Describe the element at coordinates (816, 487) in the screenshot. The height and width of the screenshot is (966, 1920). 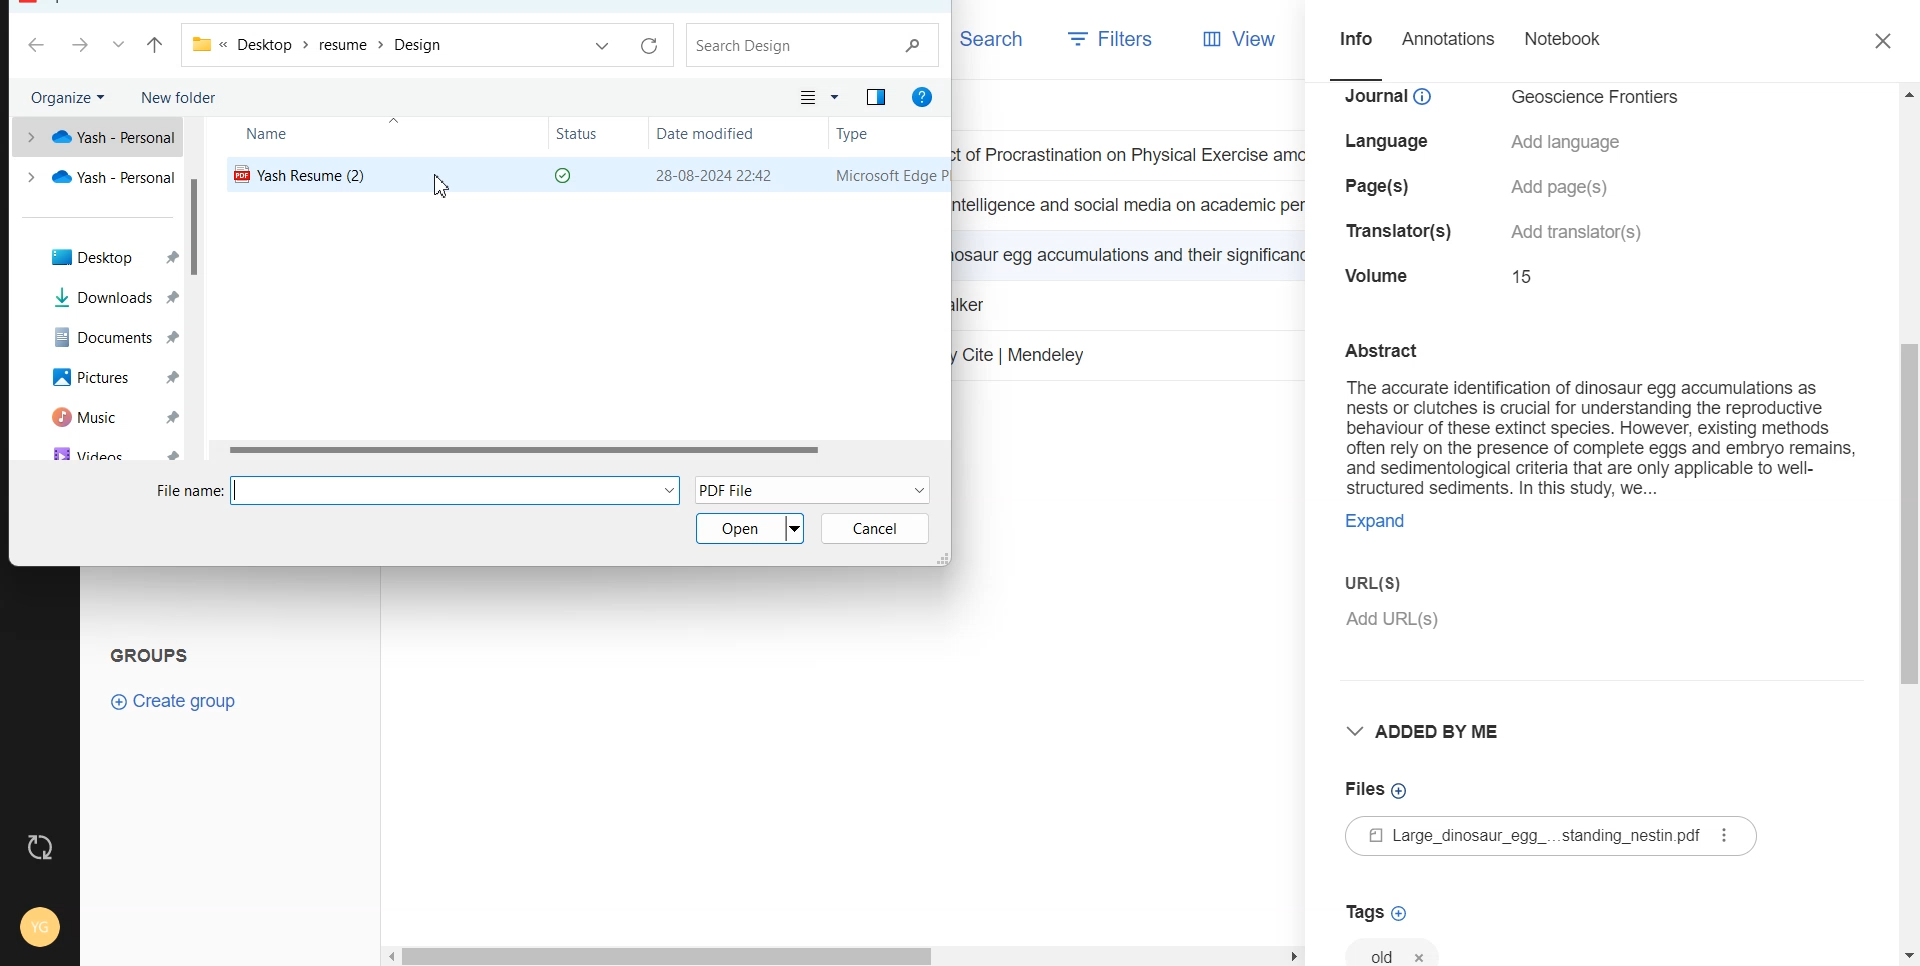
I see `PDF File` at that location.